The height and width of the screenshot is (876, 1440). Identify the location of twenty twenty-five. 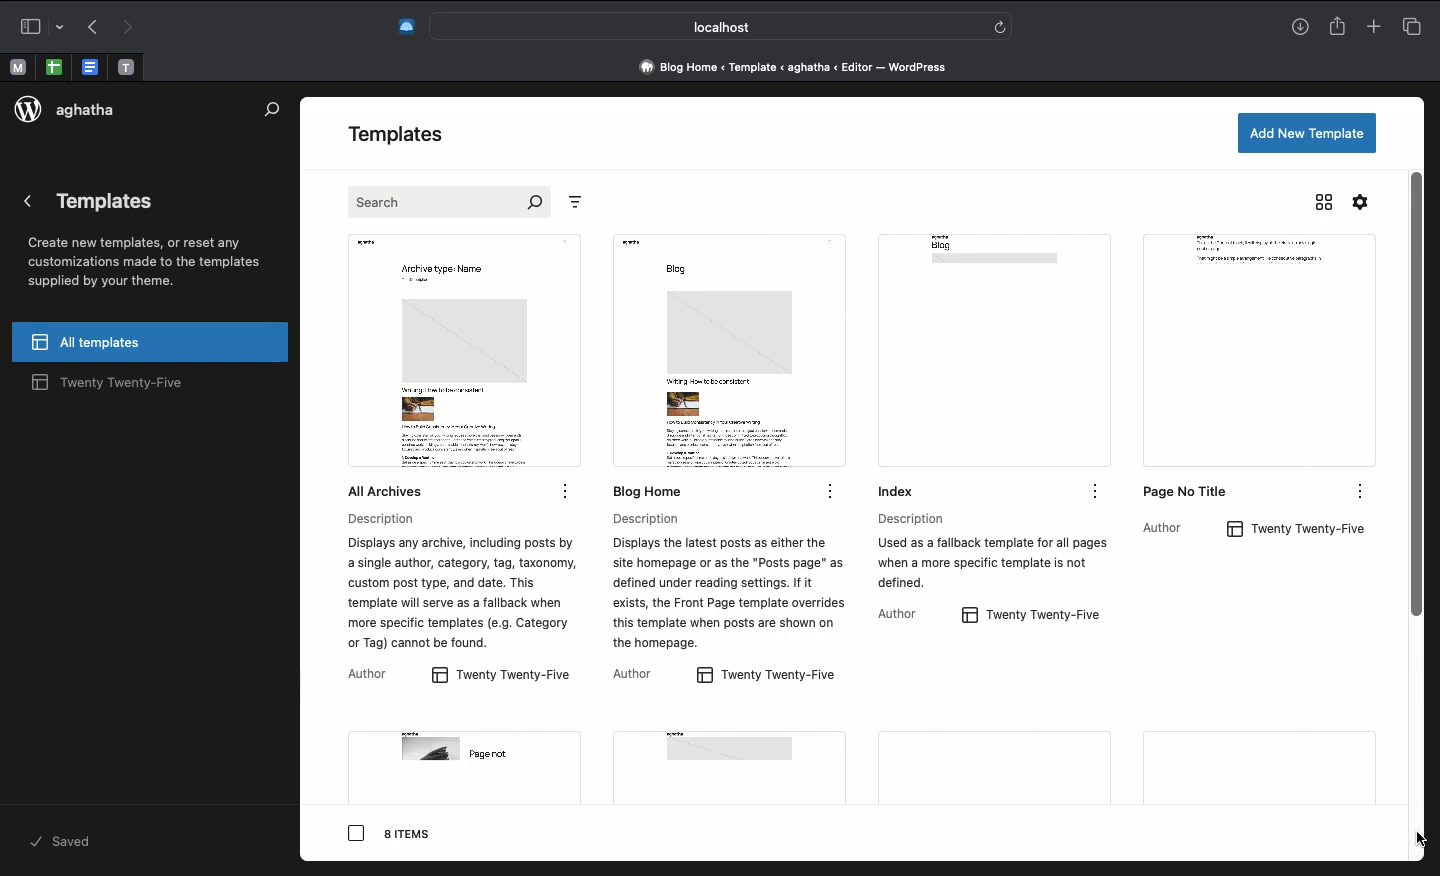
(770, 678).